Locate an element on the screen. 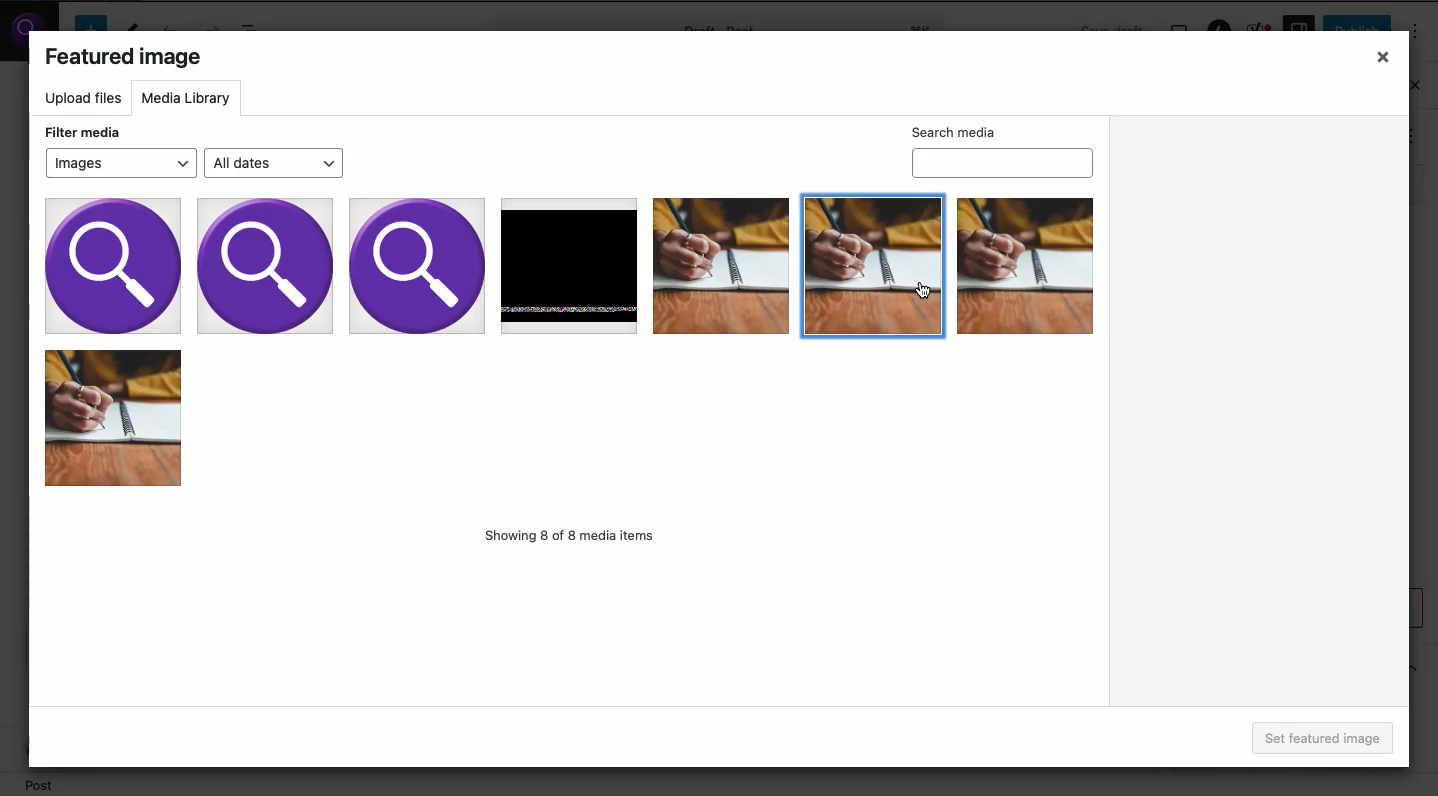  All dates is located at coordinates (269, 162).